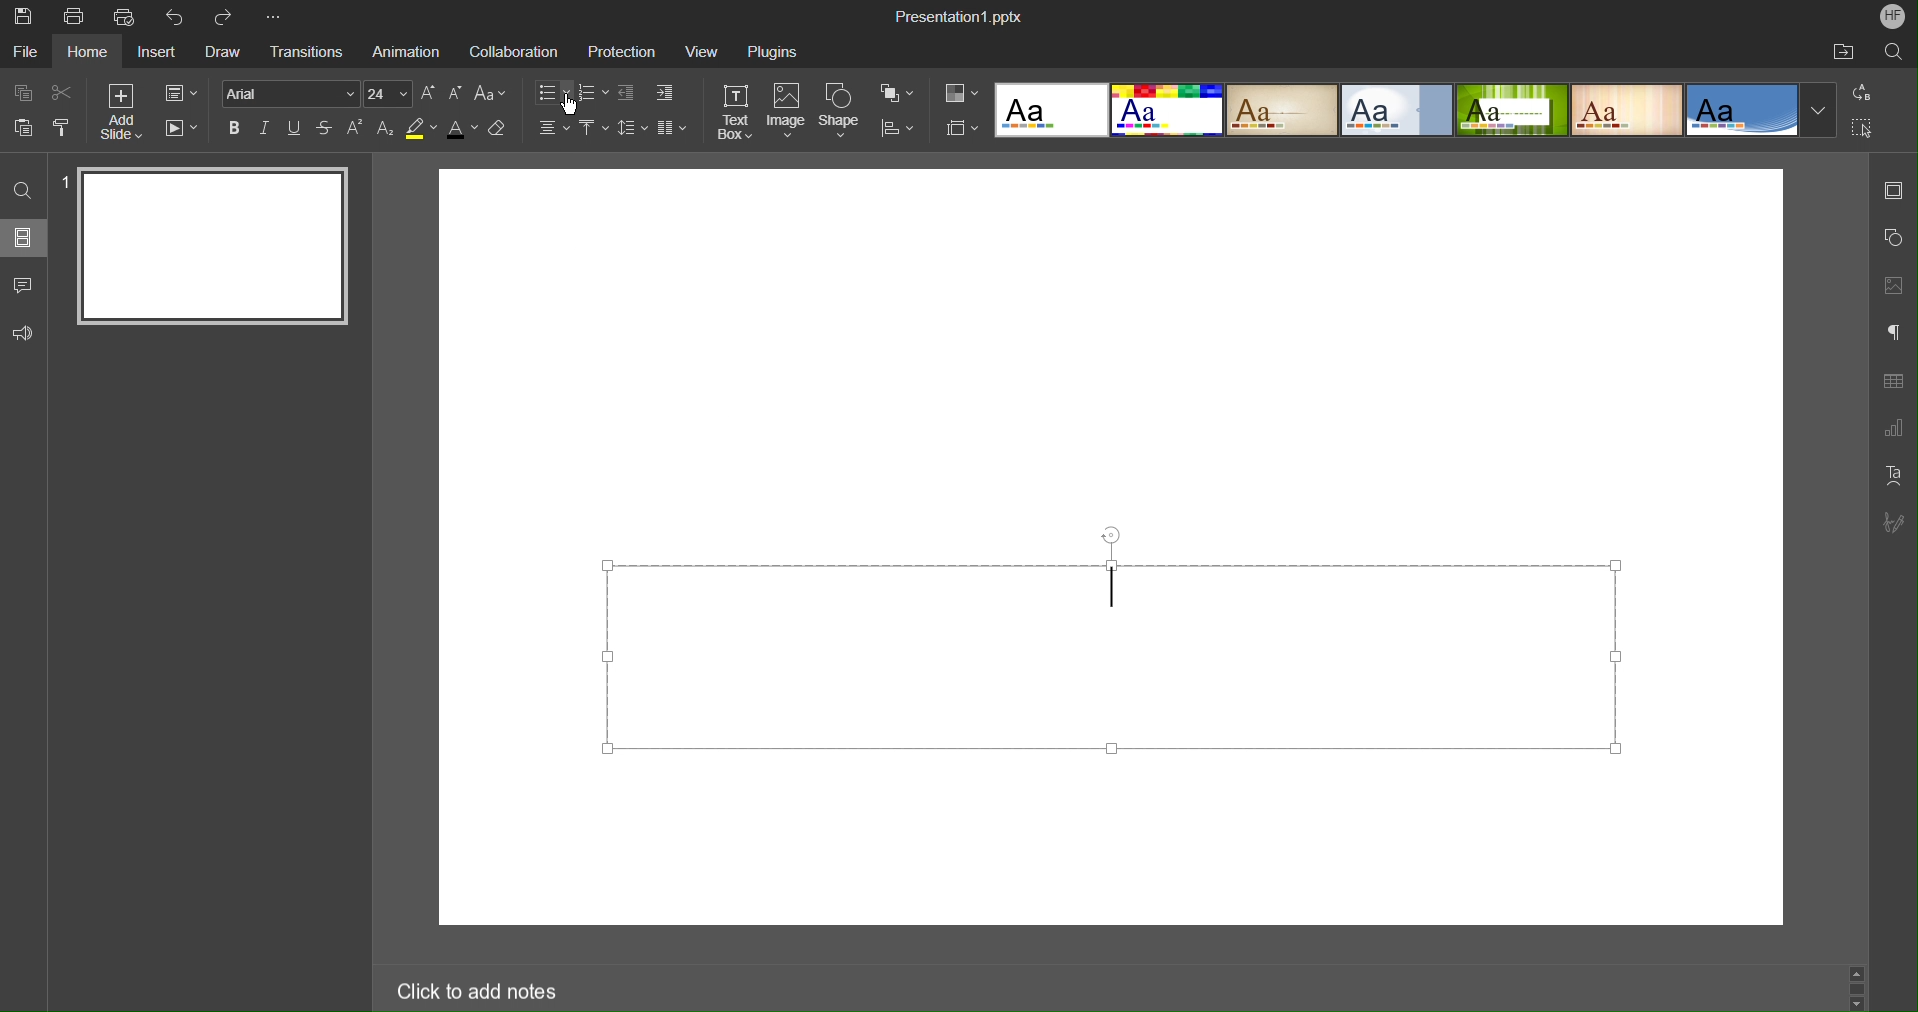 This screenshot has width=1918, height=1012. Describe the element at coordinates (1895, 424) in the screenshot. I see `Graph Settings` at that location.